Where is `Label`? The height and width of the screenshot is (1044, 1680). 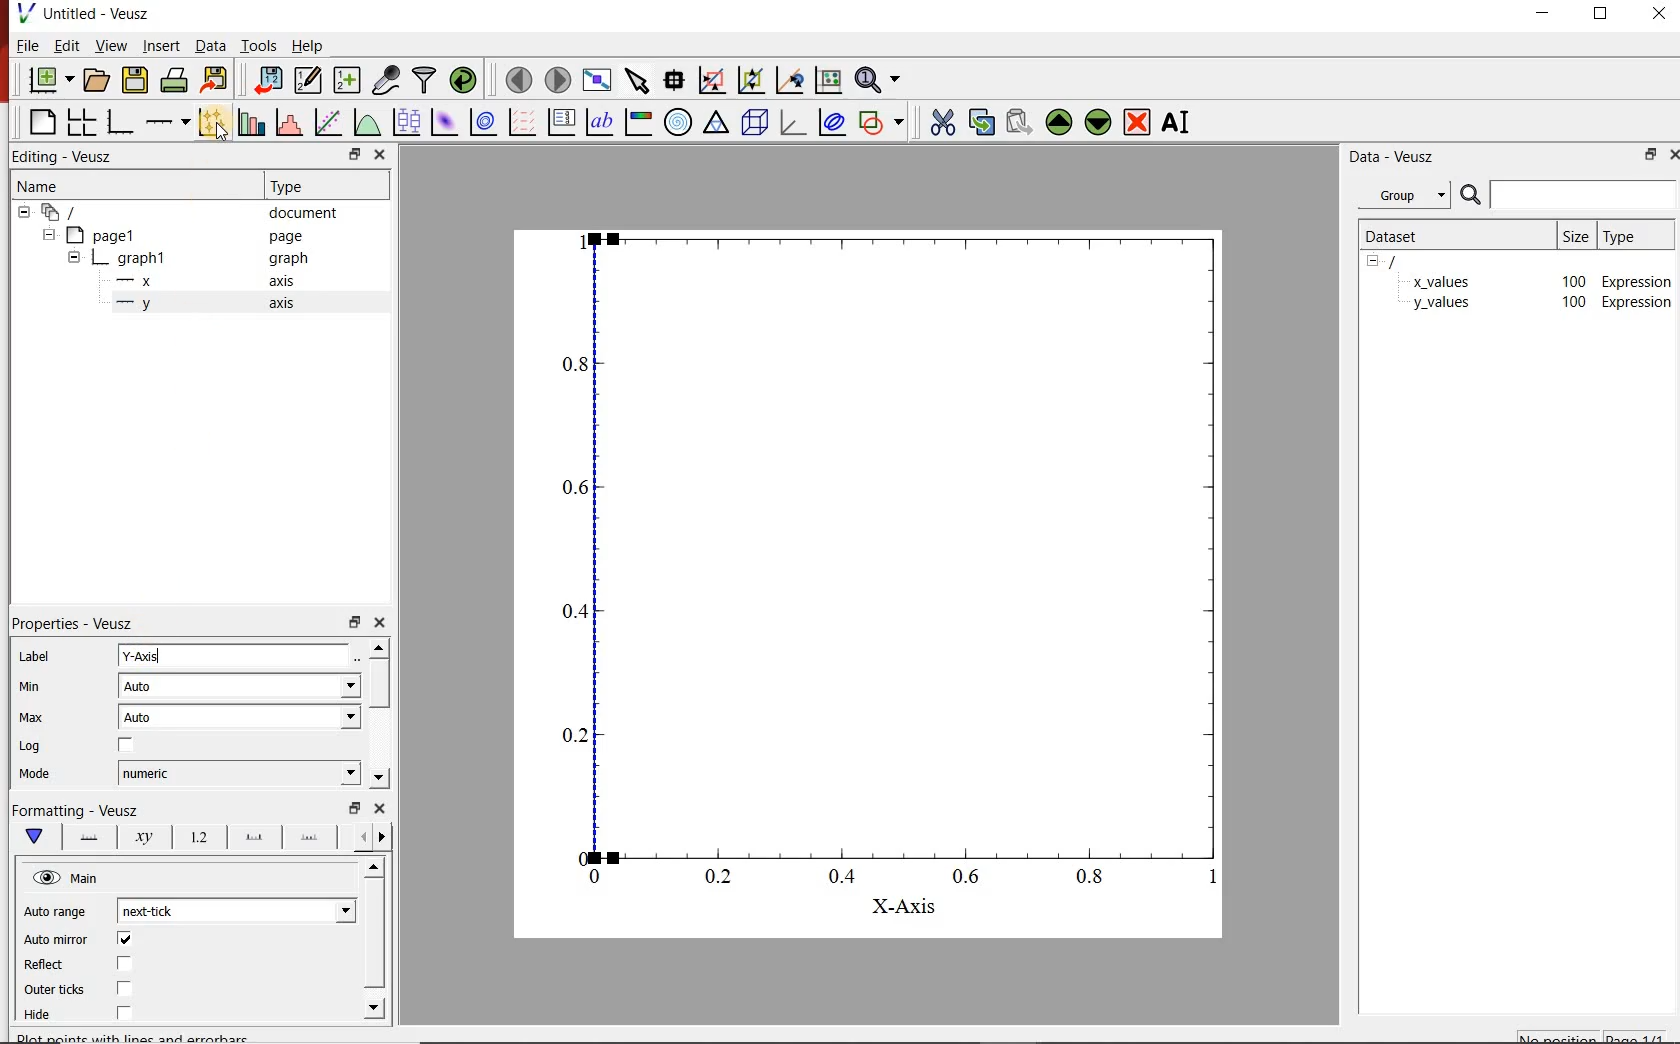 Label is located at coordinates (35, 657).